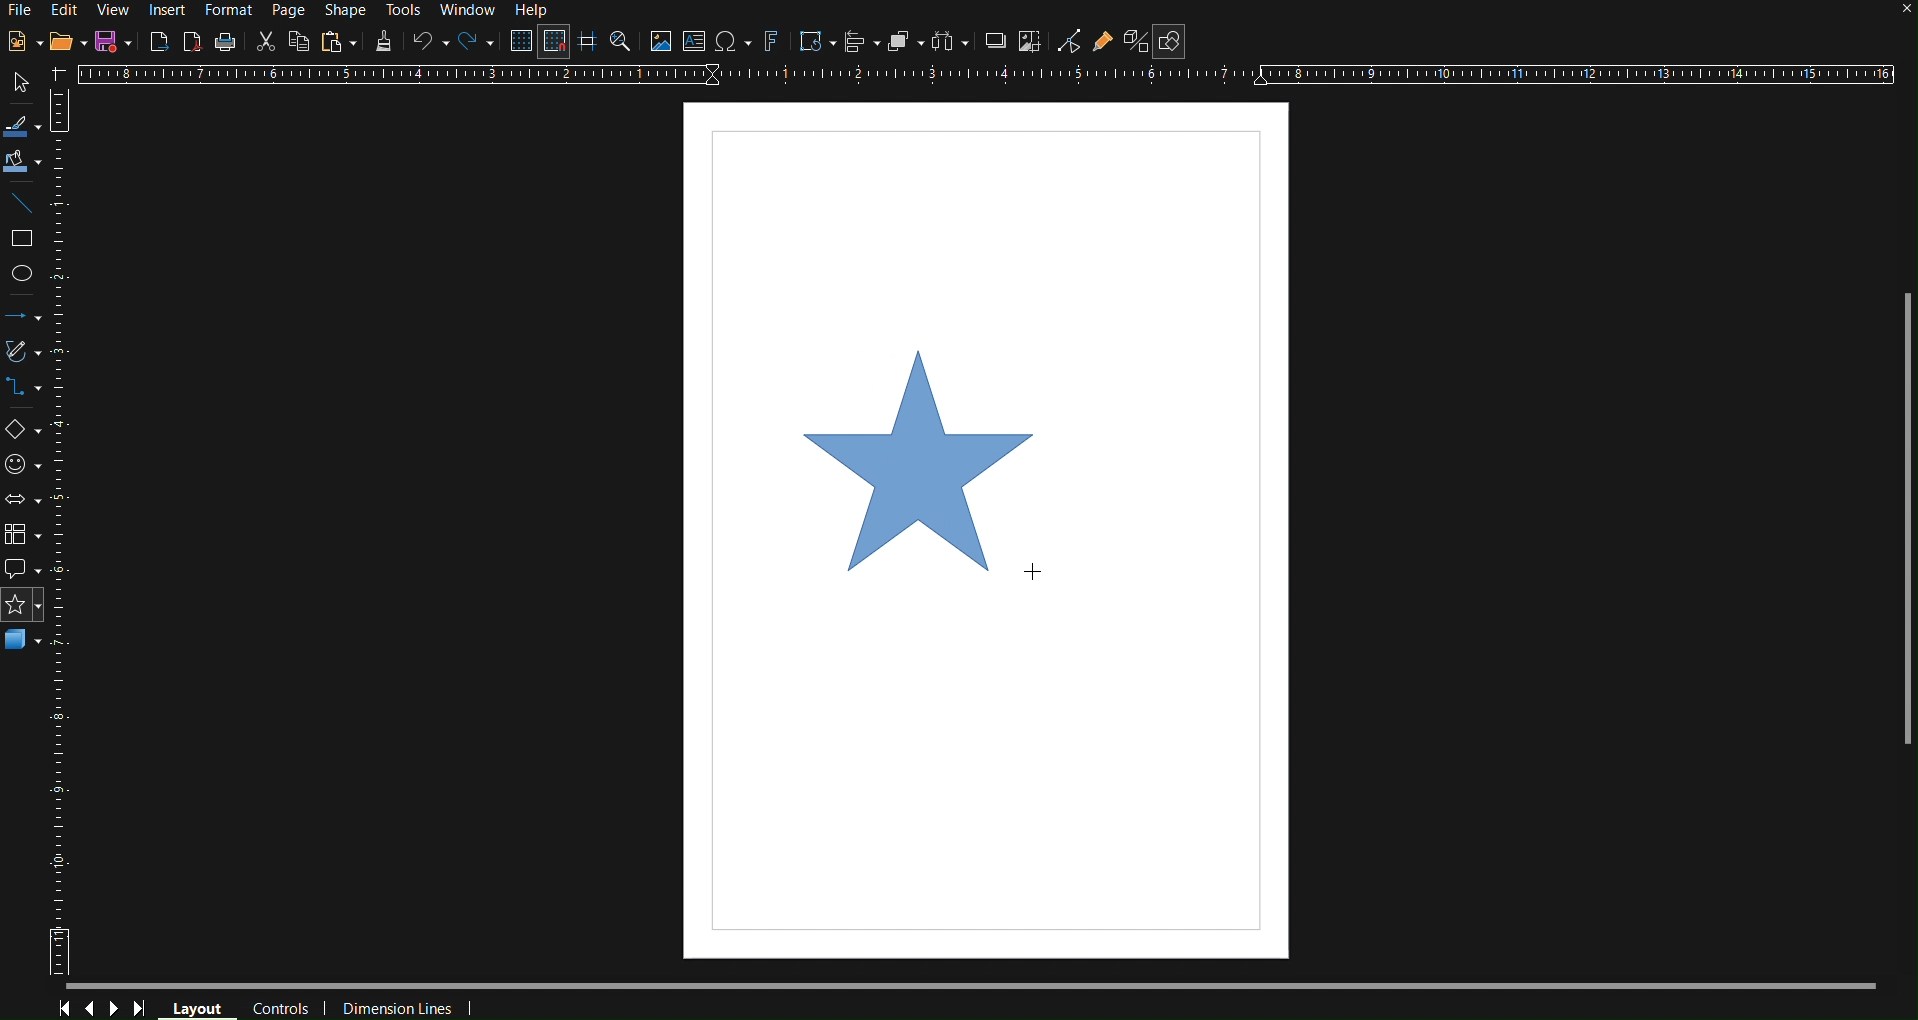 The height and width of the screenshot is (1020, 1918). What do you see at coordinates (22, 127) in the screenshot?
I see `Select` at bounding box center [22, 127].